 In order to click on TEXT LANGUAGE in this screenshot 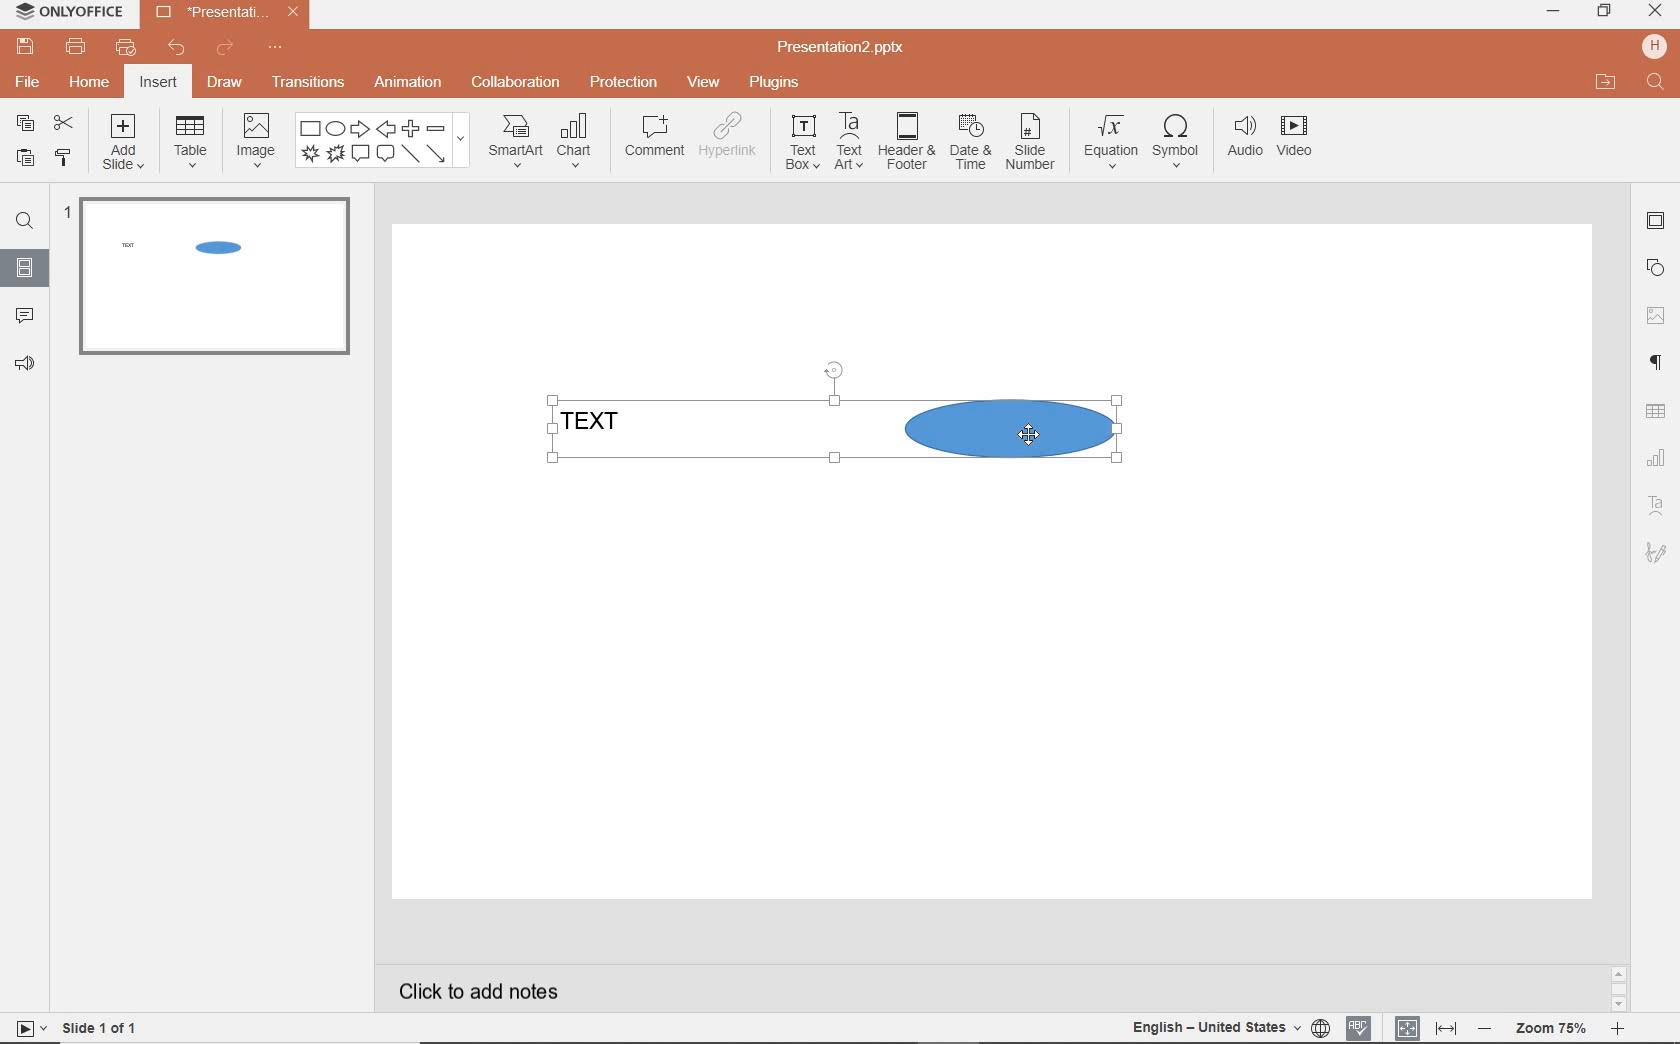, I will do `click(1228, 1028)`.